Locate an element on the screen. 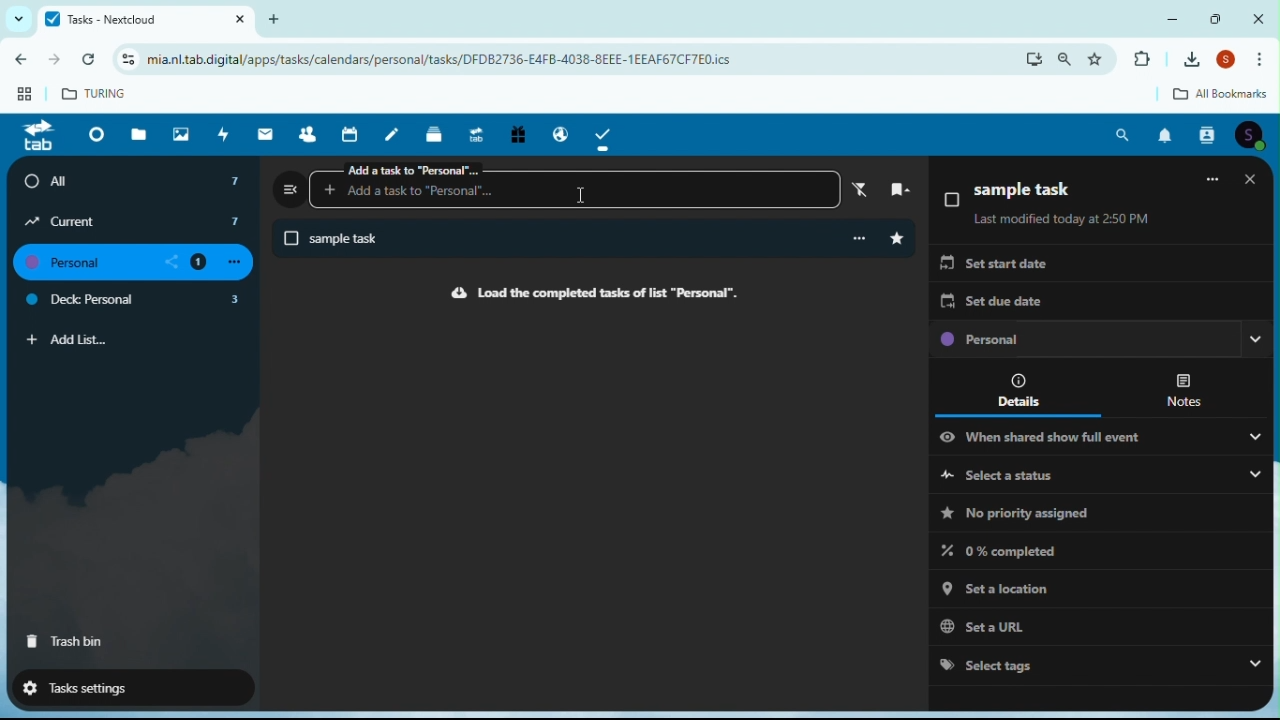 This screenshot has width=1280, height=720. Dashboard is located at coordinates (93, 134).